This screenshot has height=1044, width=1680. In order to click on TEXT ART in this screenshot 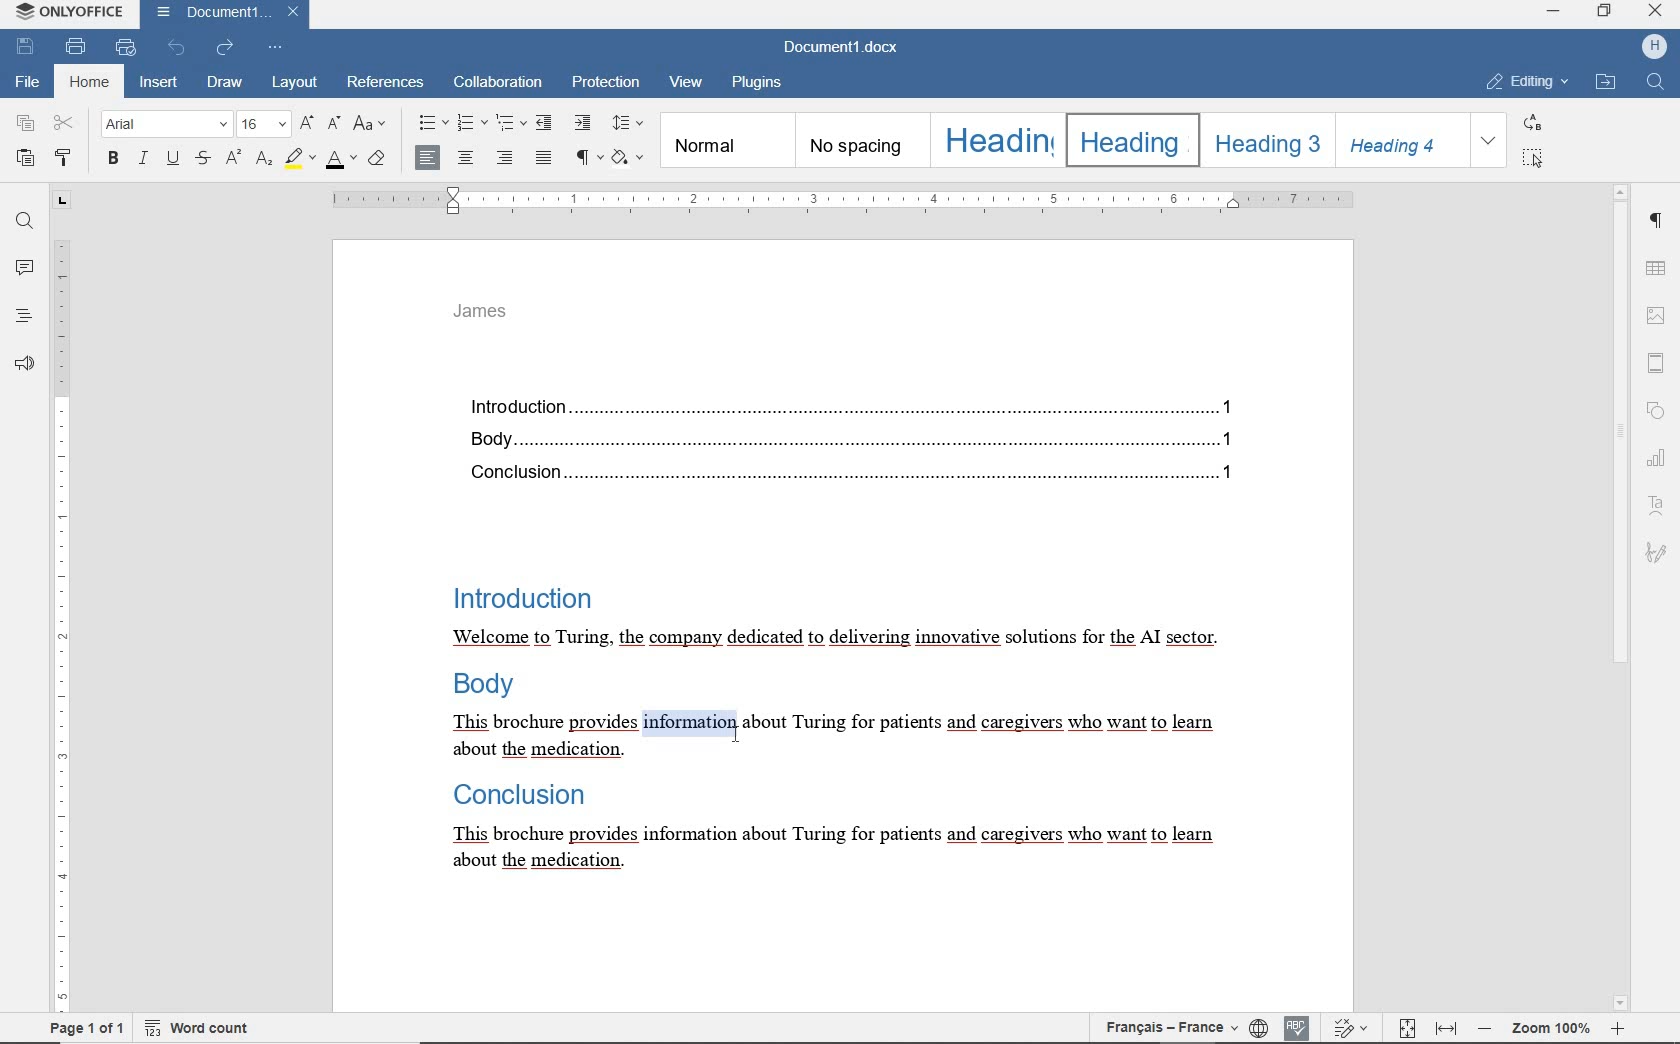, I will do `click(1657, 504)`.